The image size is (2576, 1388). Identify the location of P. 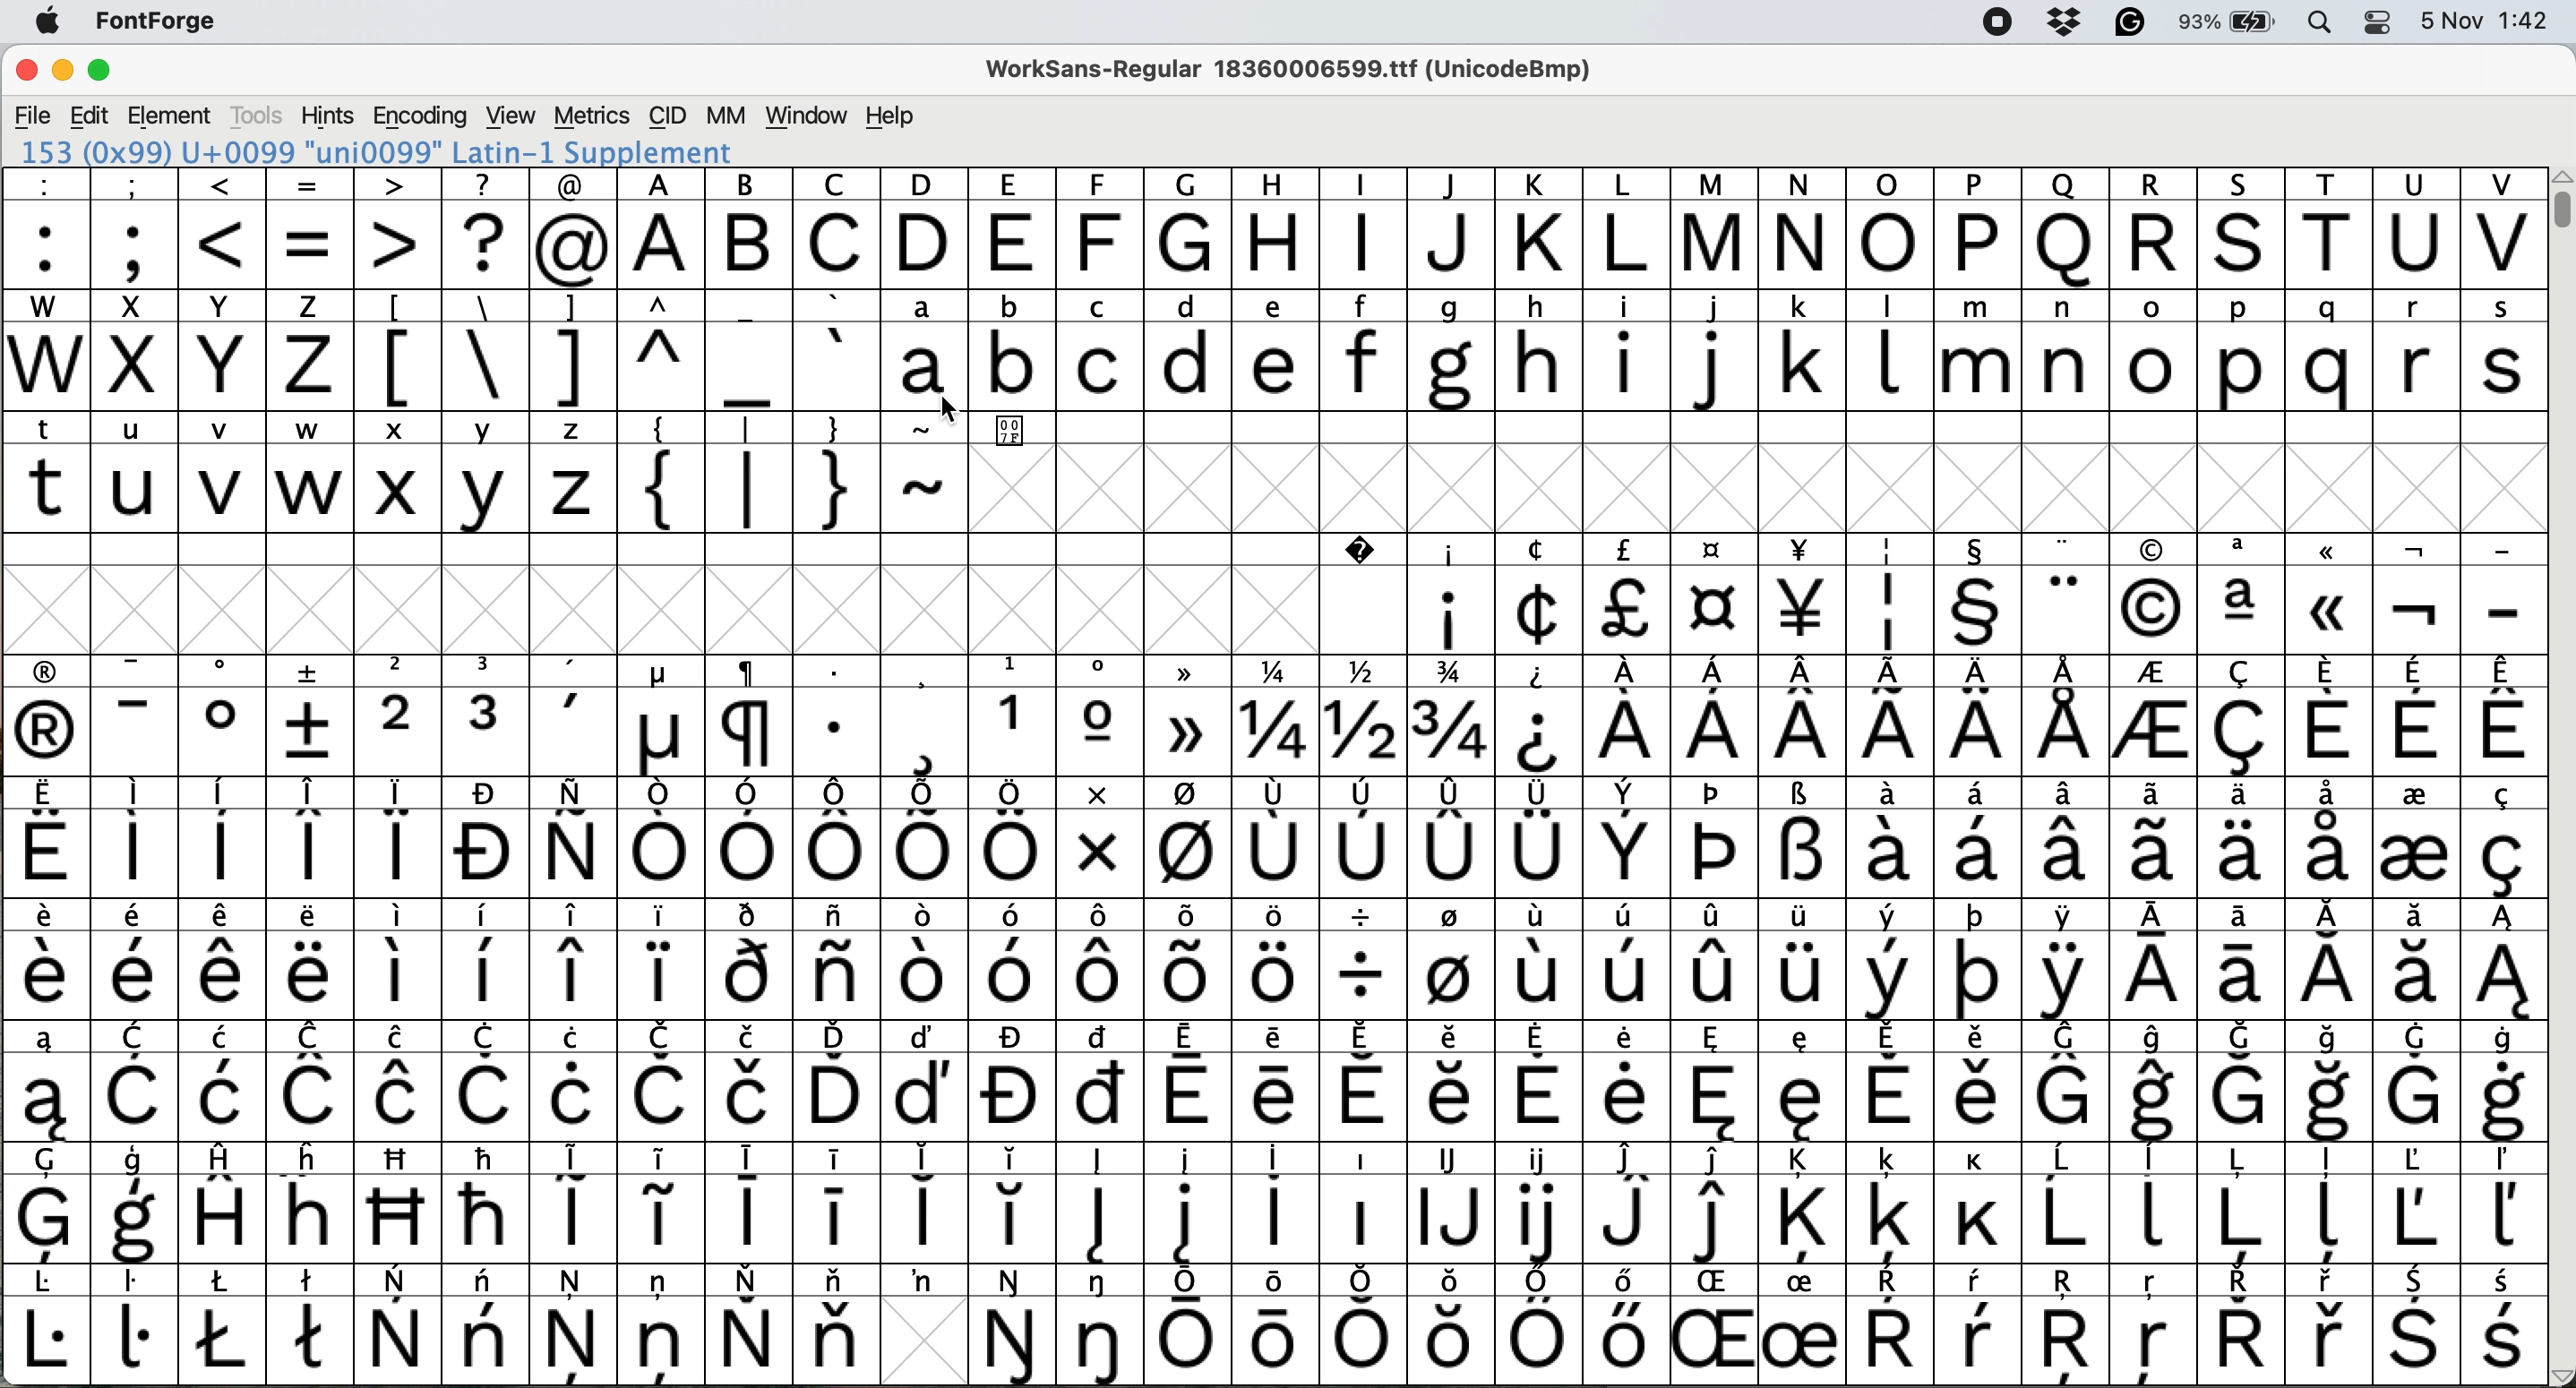
(1978, 228).